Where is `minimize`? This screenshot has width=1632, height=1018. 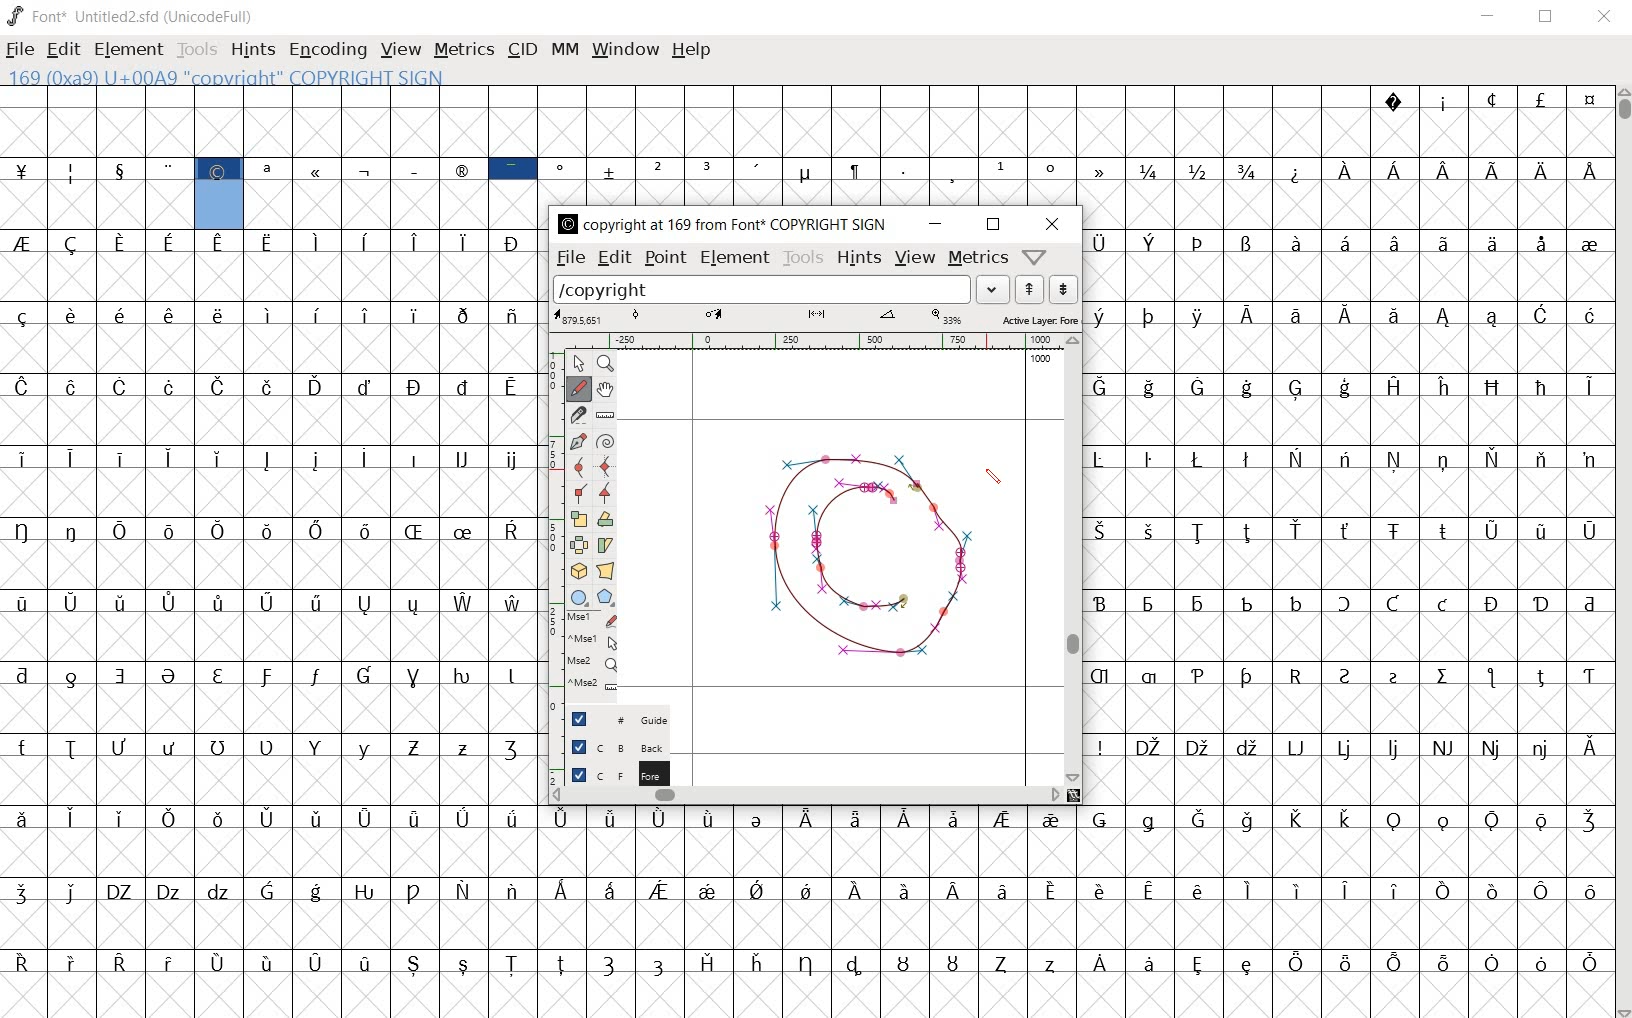 minimize is located at coordinates (935, 224).